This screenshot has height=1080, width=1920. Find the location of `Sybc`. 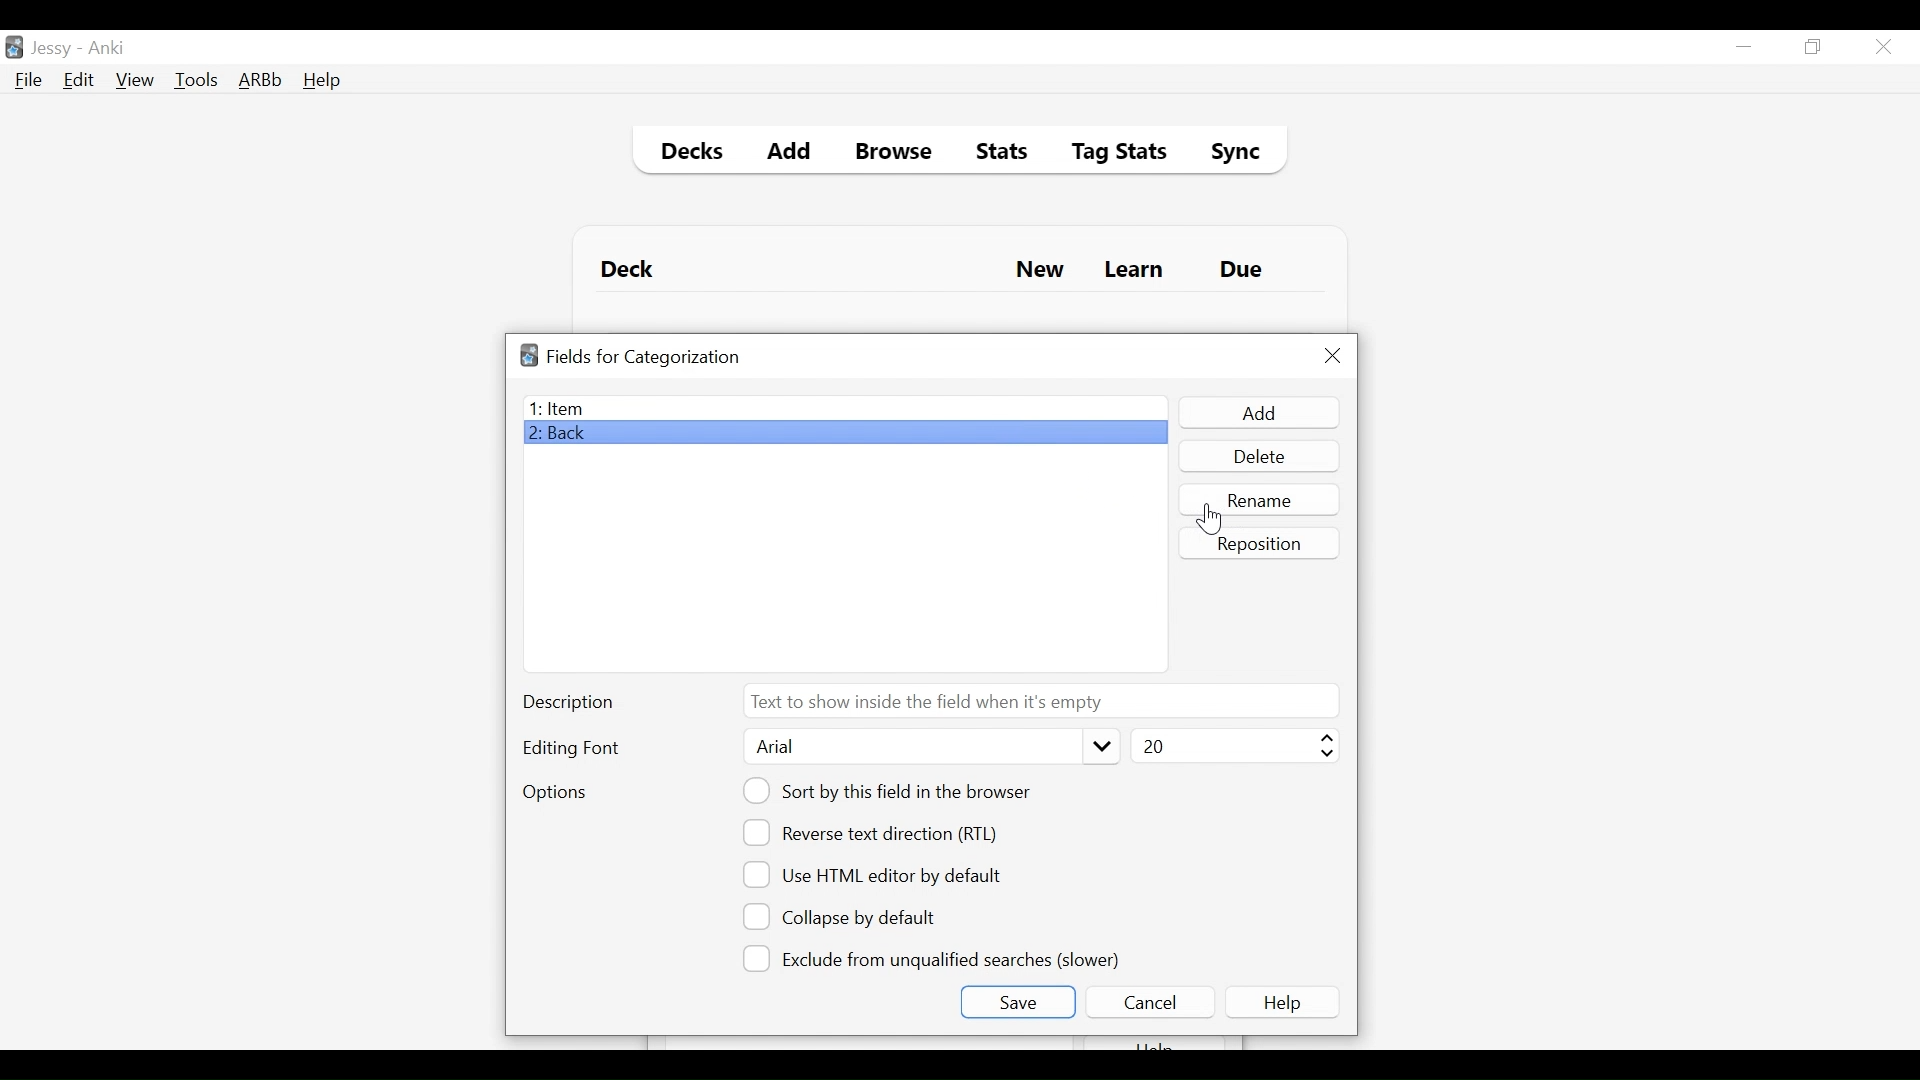

Sybc is located at coordinates (1228, 154).